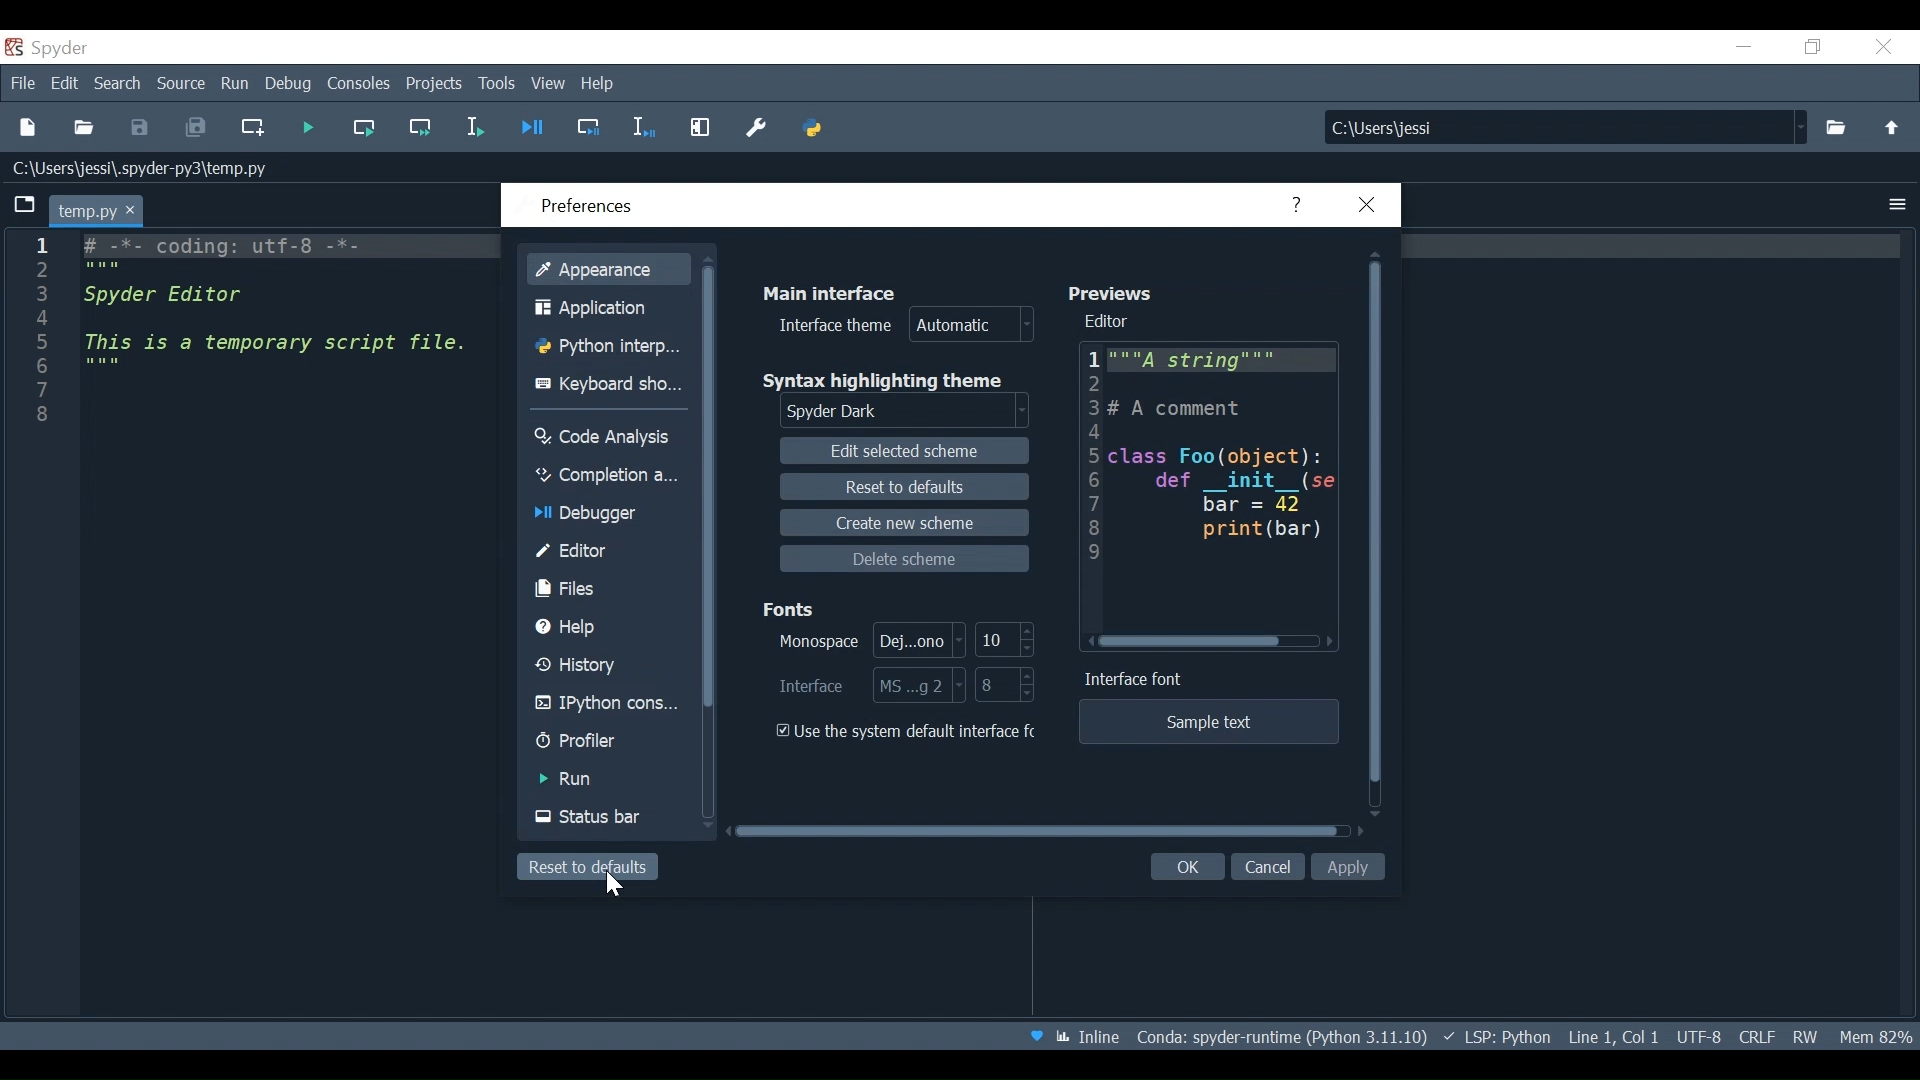 This screenshot has height=1080, width=1920. I want to click on Minimize, so click(1743, 47).